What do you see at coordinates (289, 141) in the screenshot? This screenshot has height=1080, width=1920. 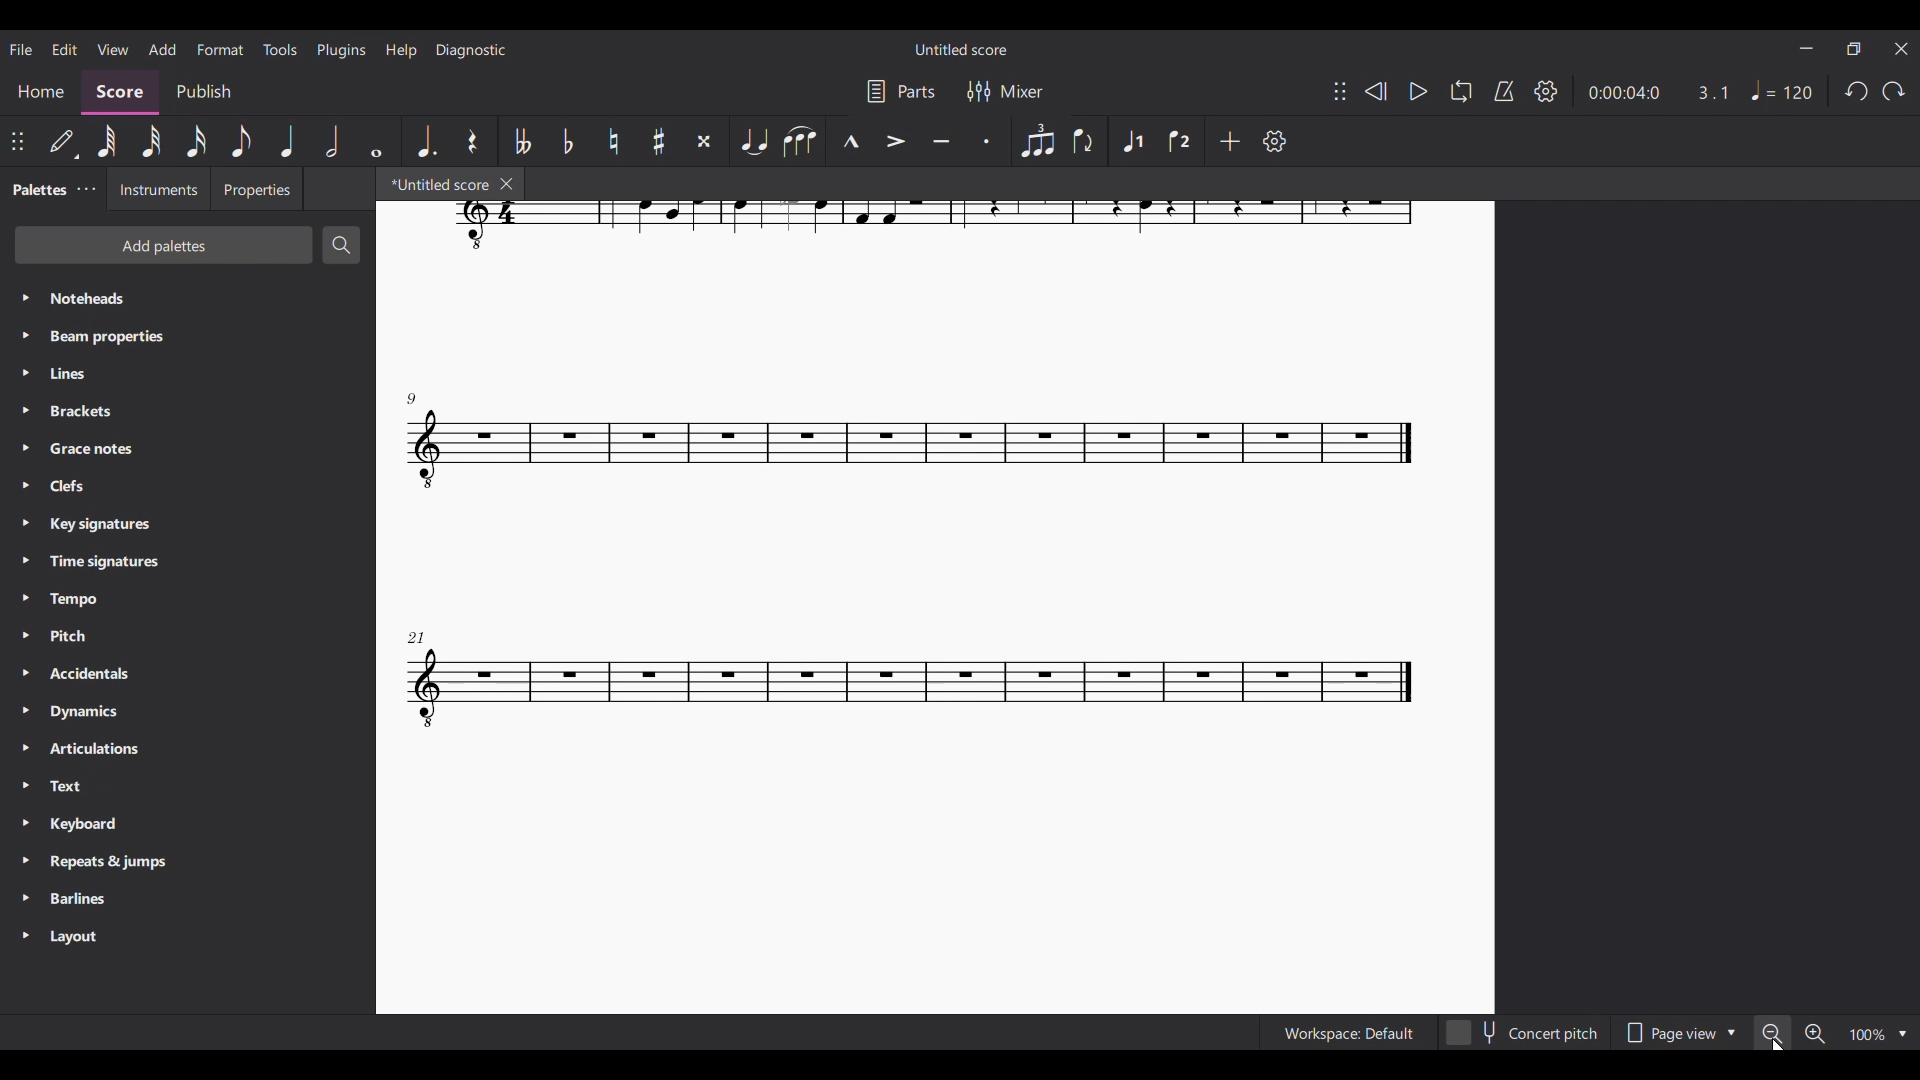 I see `Quarter note` at bounding box center [289, 141].